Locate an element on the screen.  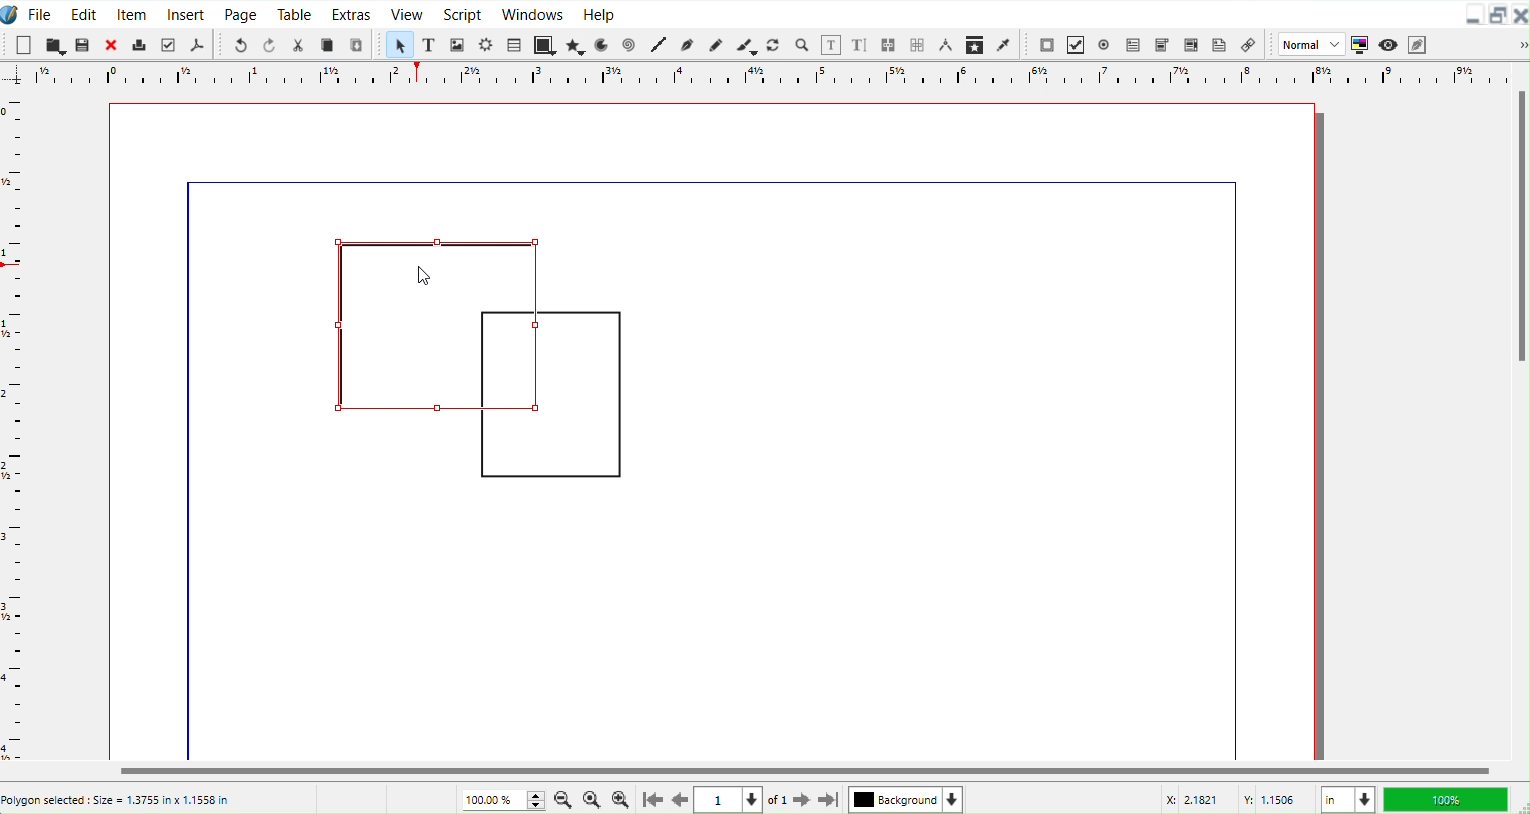
Bezier curve is located at coordinates (688, 46).